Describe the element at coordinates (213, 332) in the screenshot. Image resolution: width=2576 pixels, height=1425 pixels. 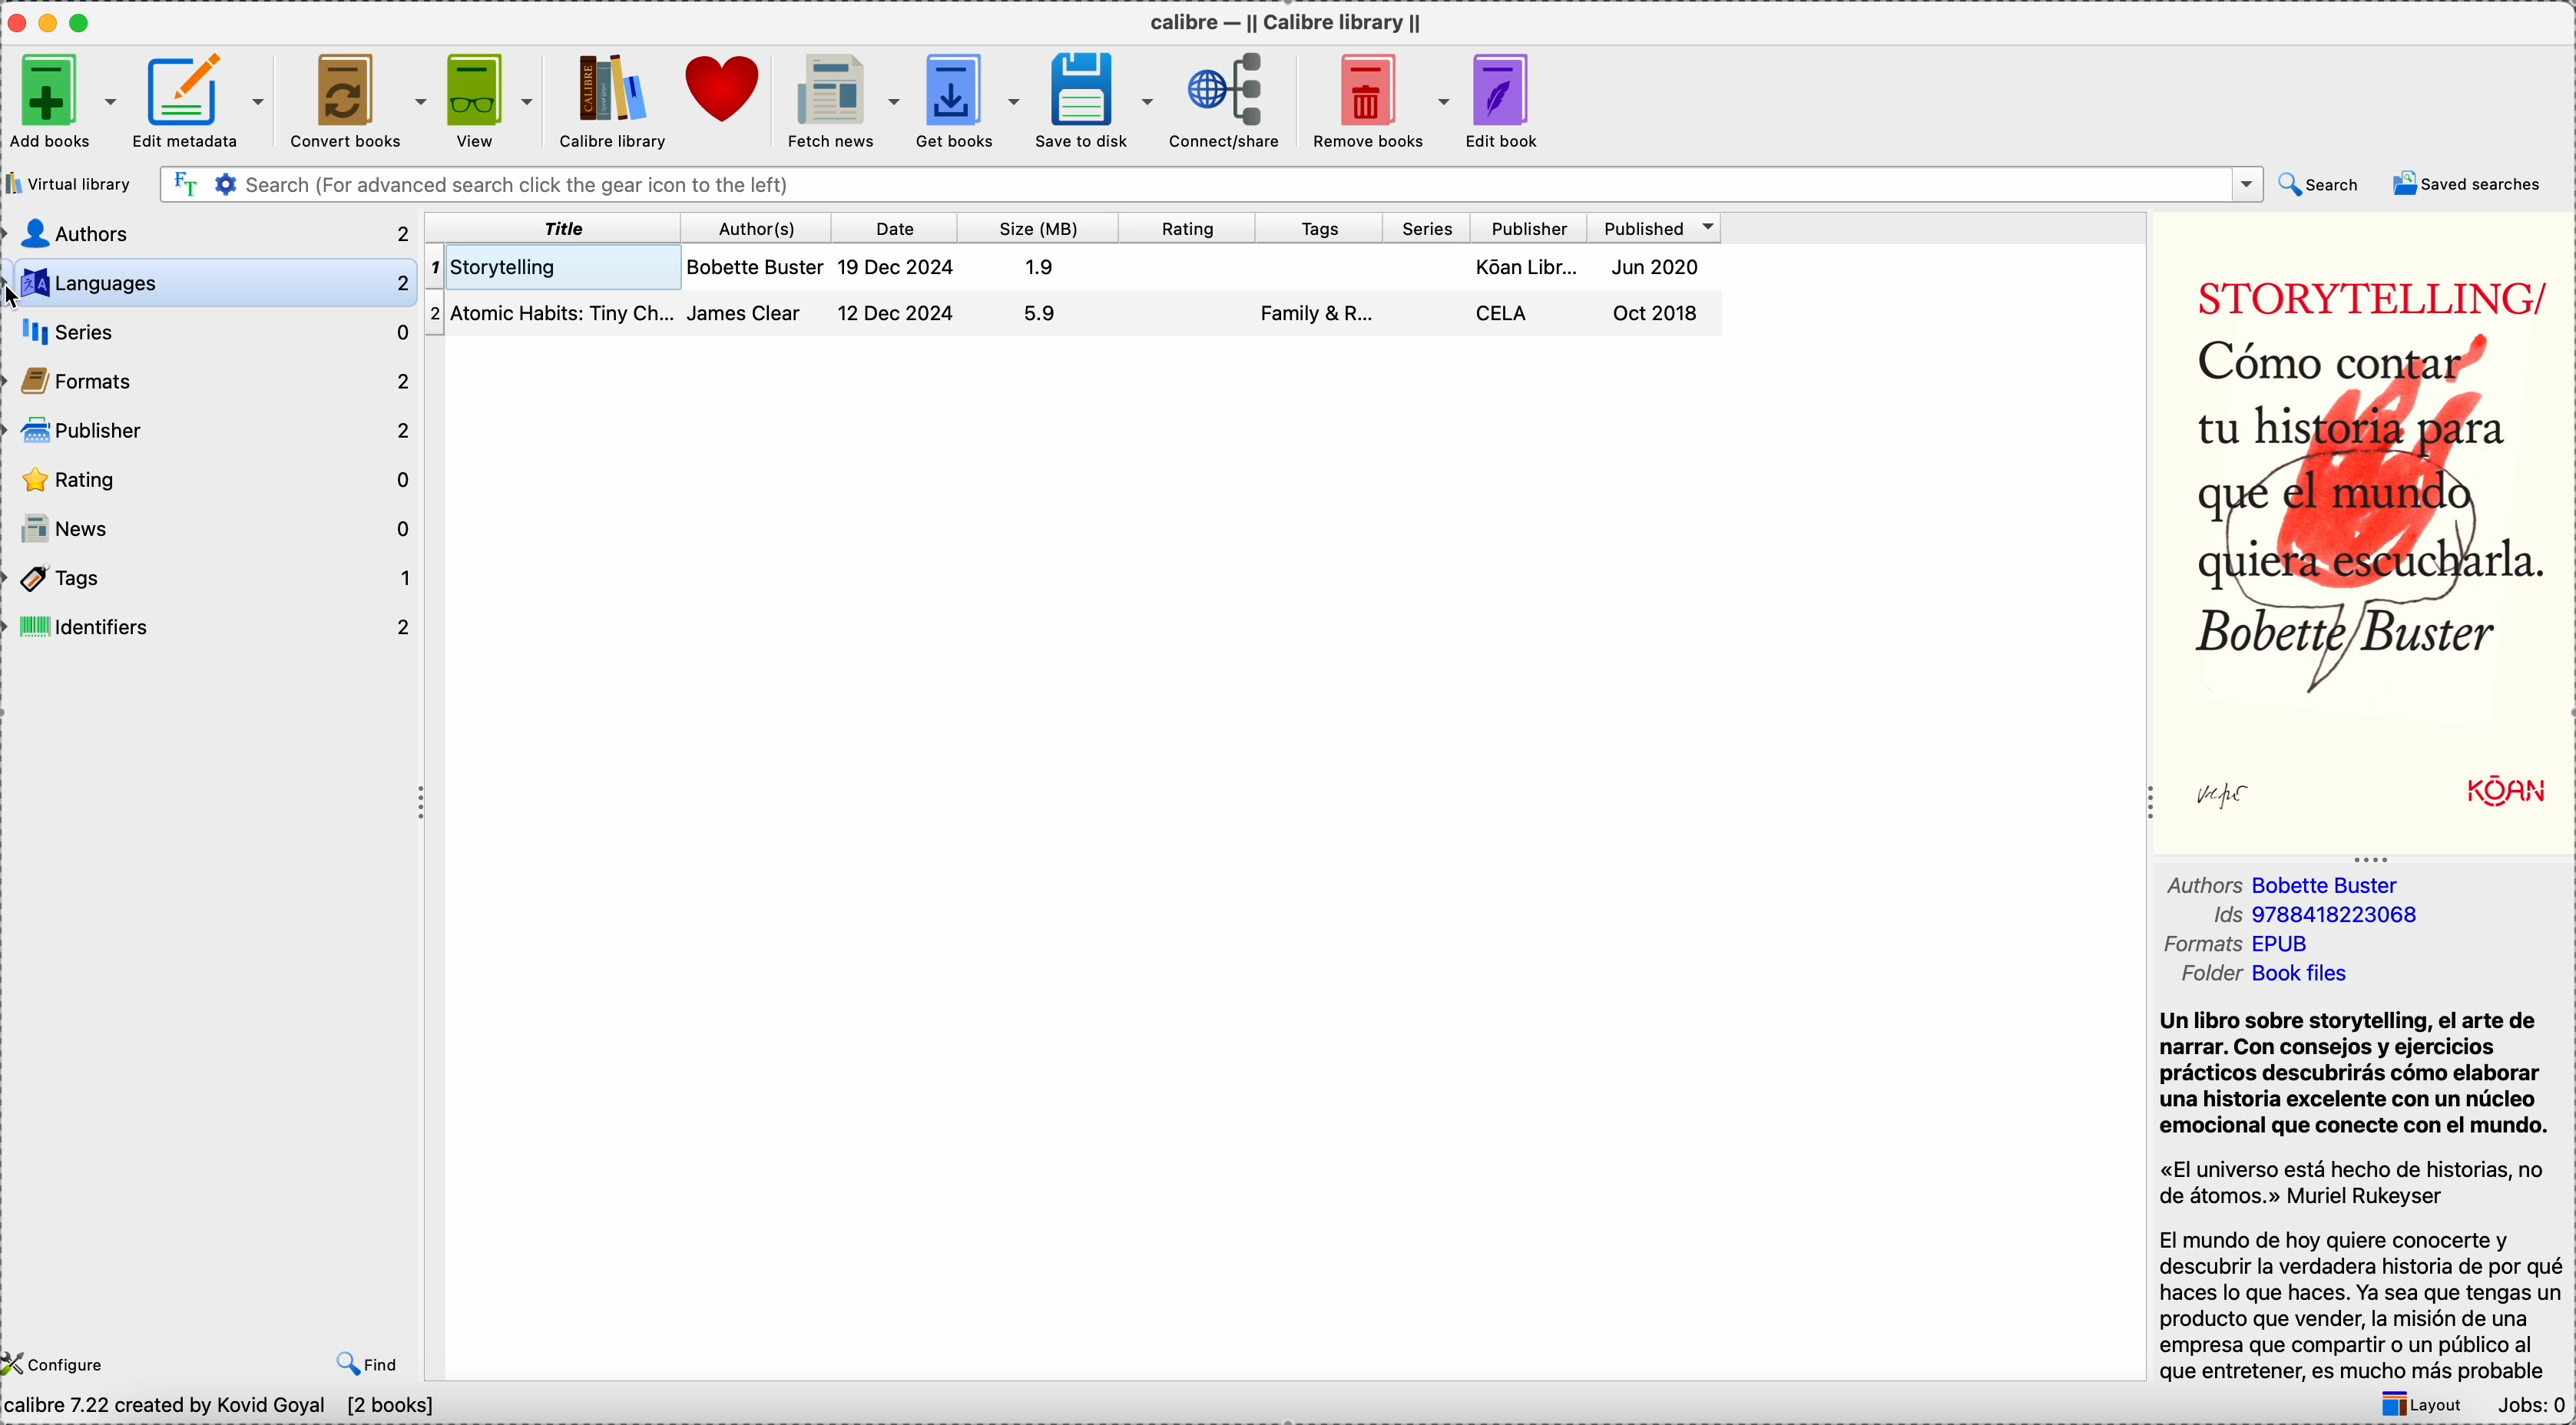
I see `series` at that location.